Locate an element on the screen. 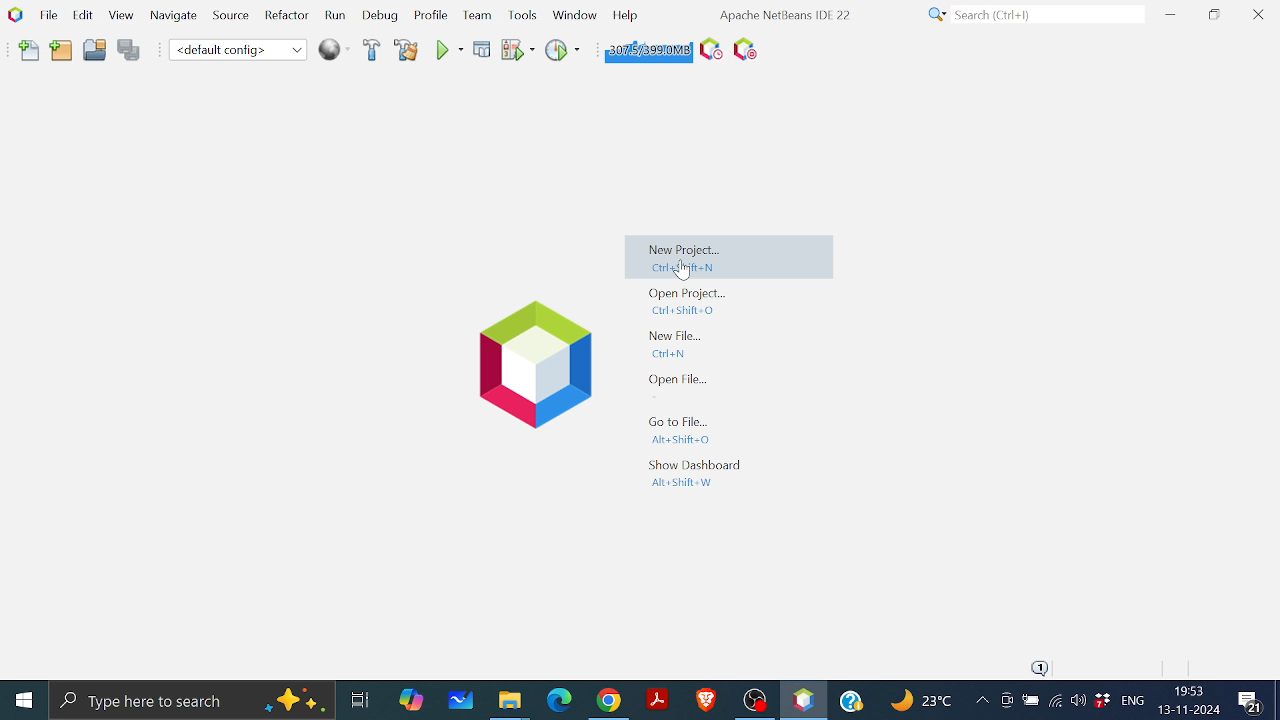 This screenshot has width=1280, height=720. Netbeans is located at coordinates (803, 700).